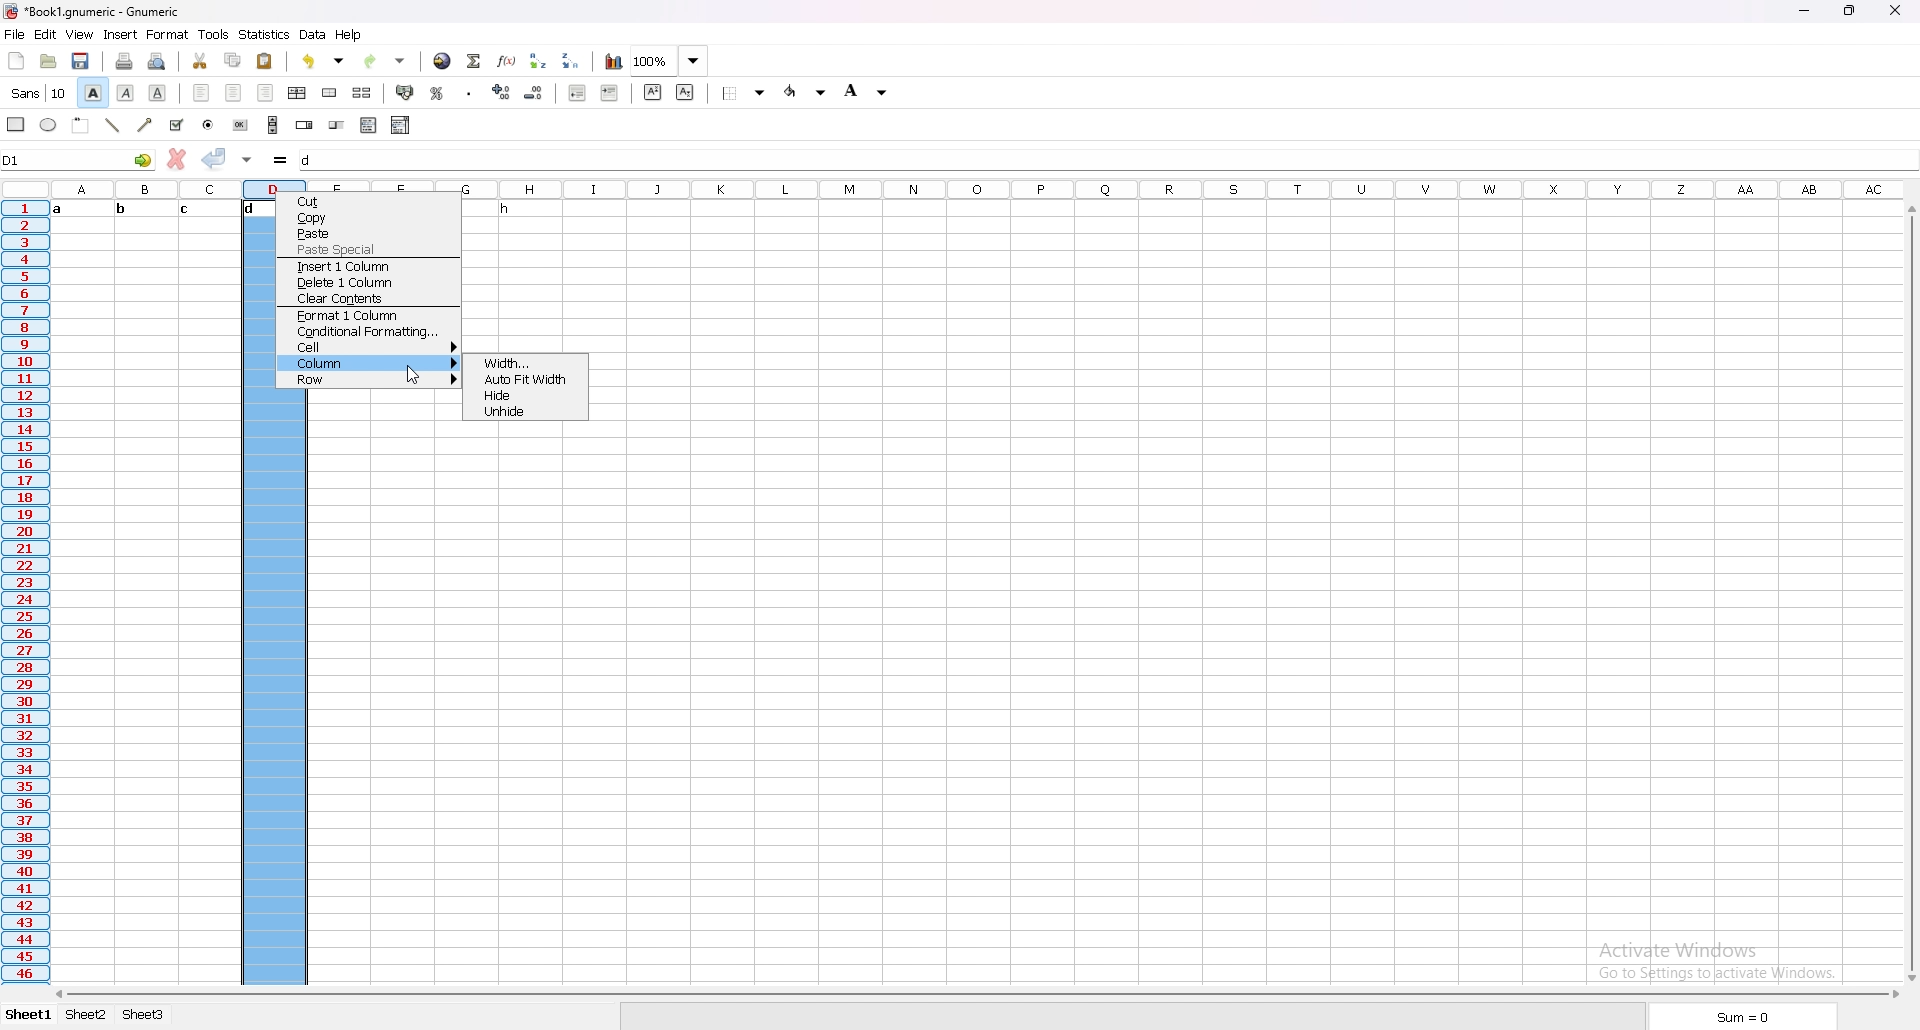 Image resolution: width=1920 pixels, height=1030 pixels. I want to click on redo, so click(387, 61).